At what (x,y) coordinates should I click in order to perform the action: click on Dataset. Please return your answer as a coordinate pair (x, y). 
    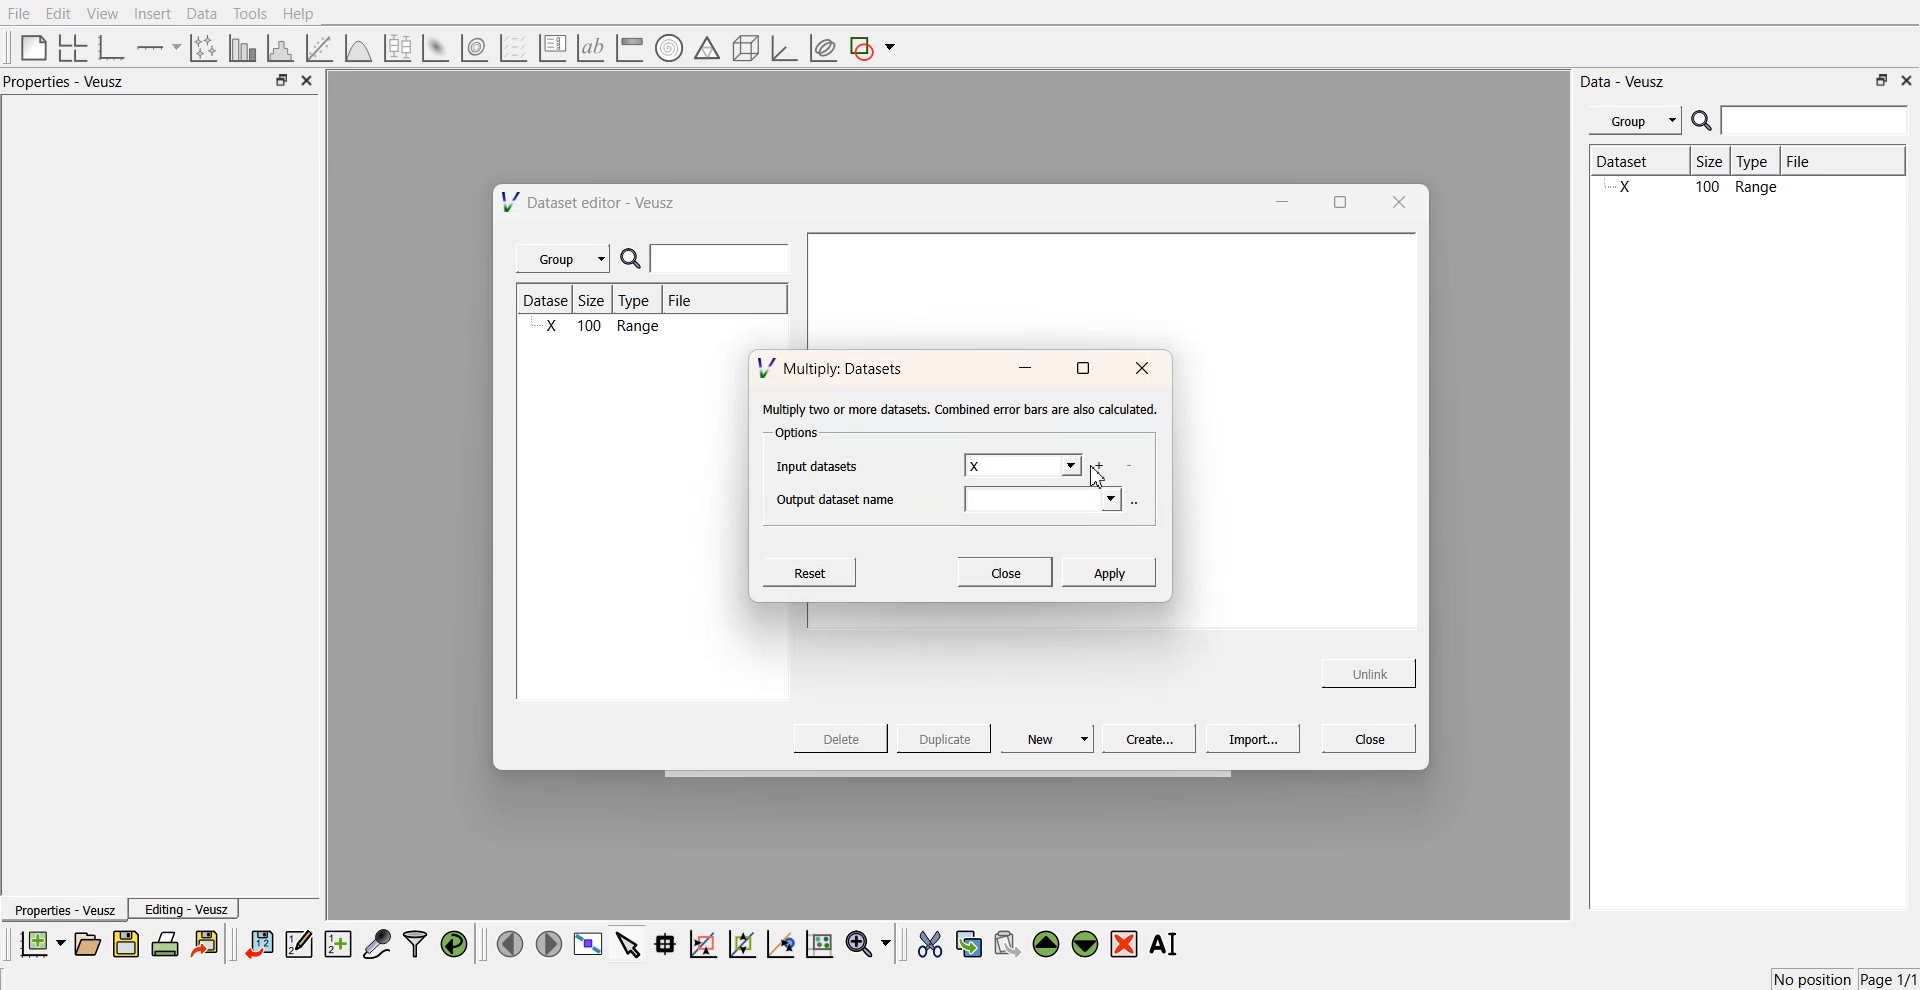
    Looking at the image, I should click on (548, 300).